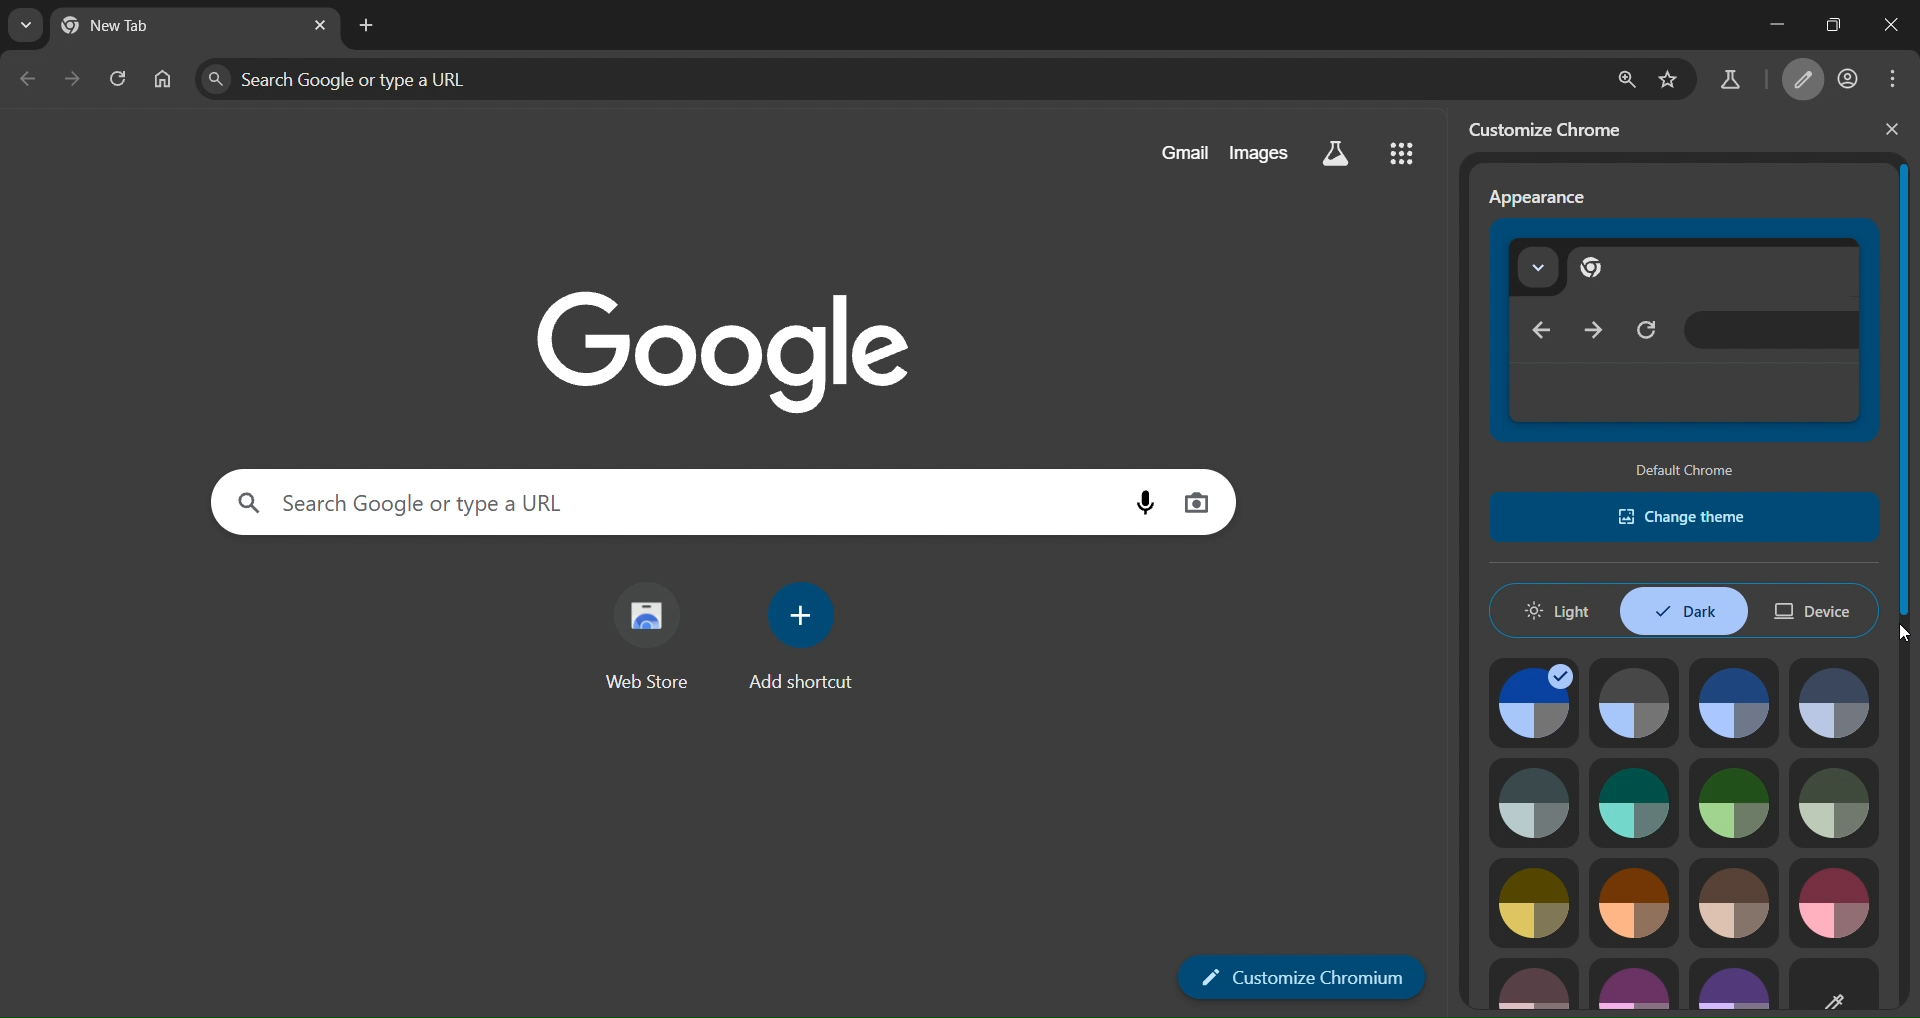 The width and height of the screenshot is (1920, 1018). I want to click on earch tabs, so click(22, 25).